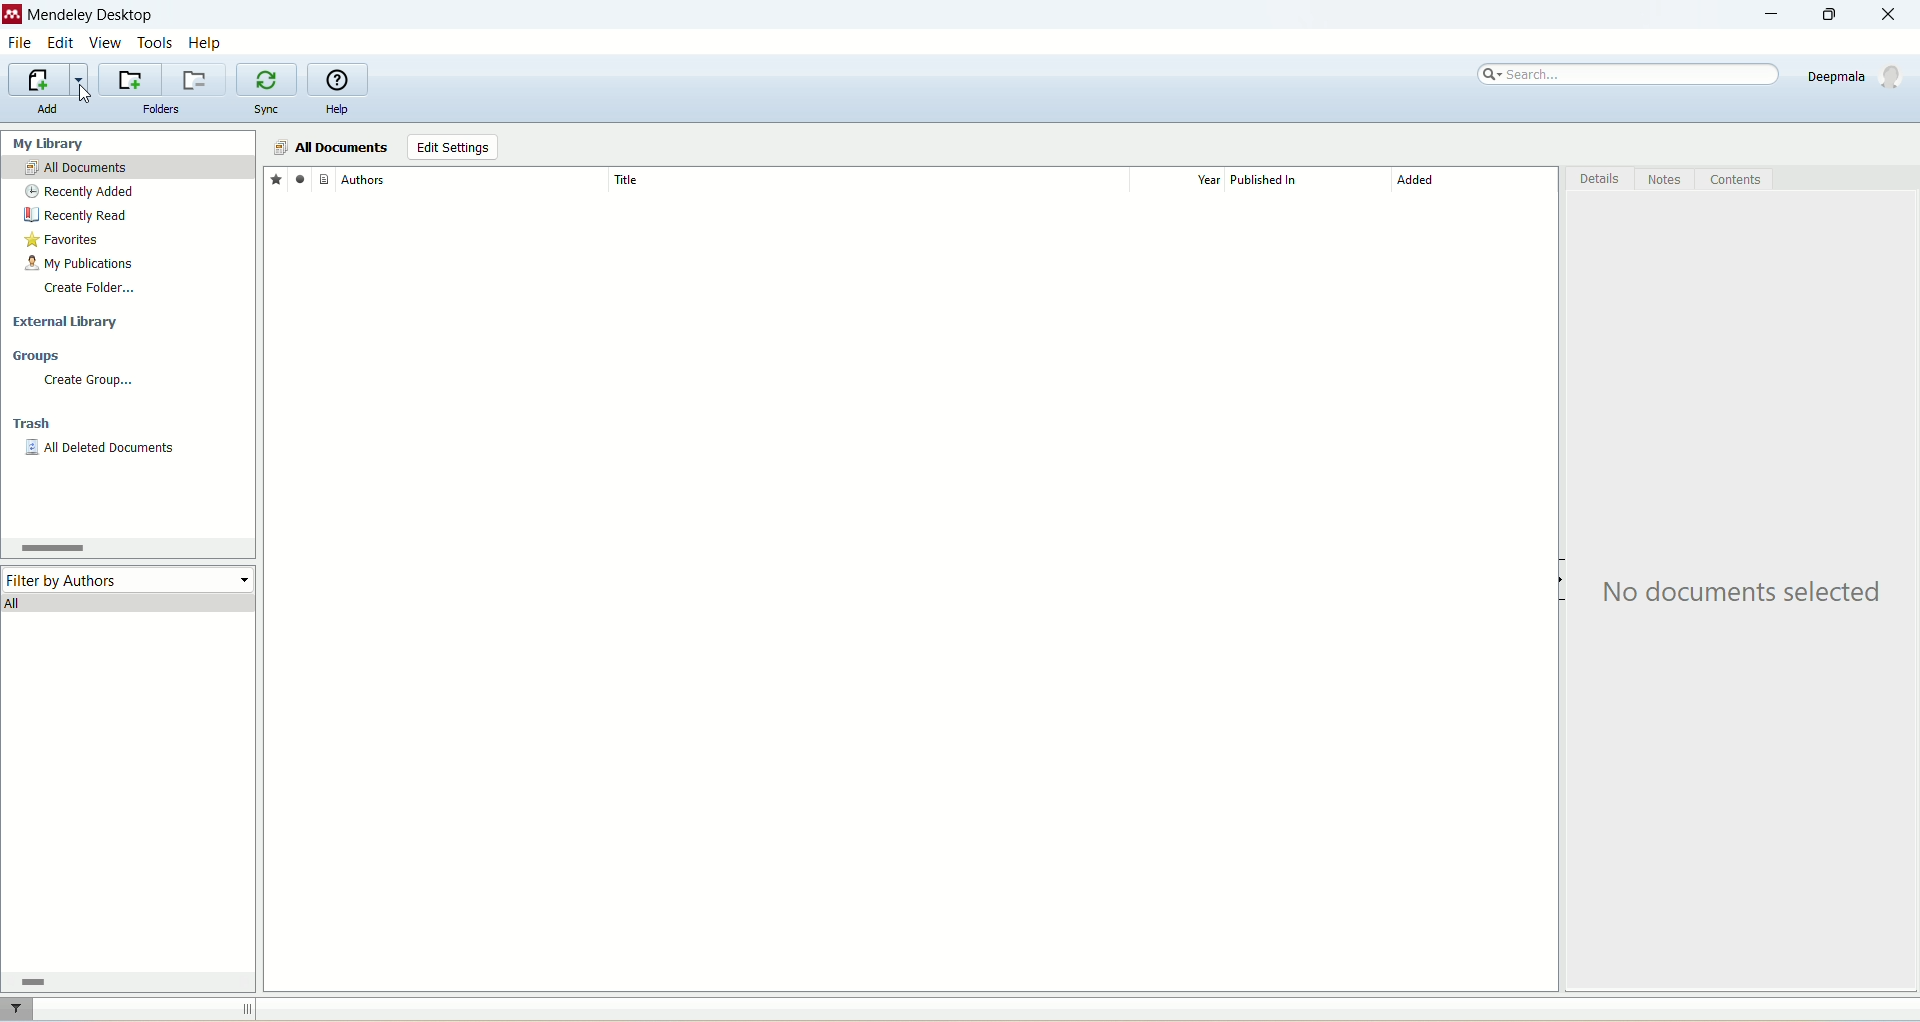 The width and height of the screenshot is (1920, 1022). Describe the element at coordinates (89, 287) in the screenshot. I see `create folder` at that location.